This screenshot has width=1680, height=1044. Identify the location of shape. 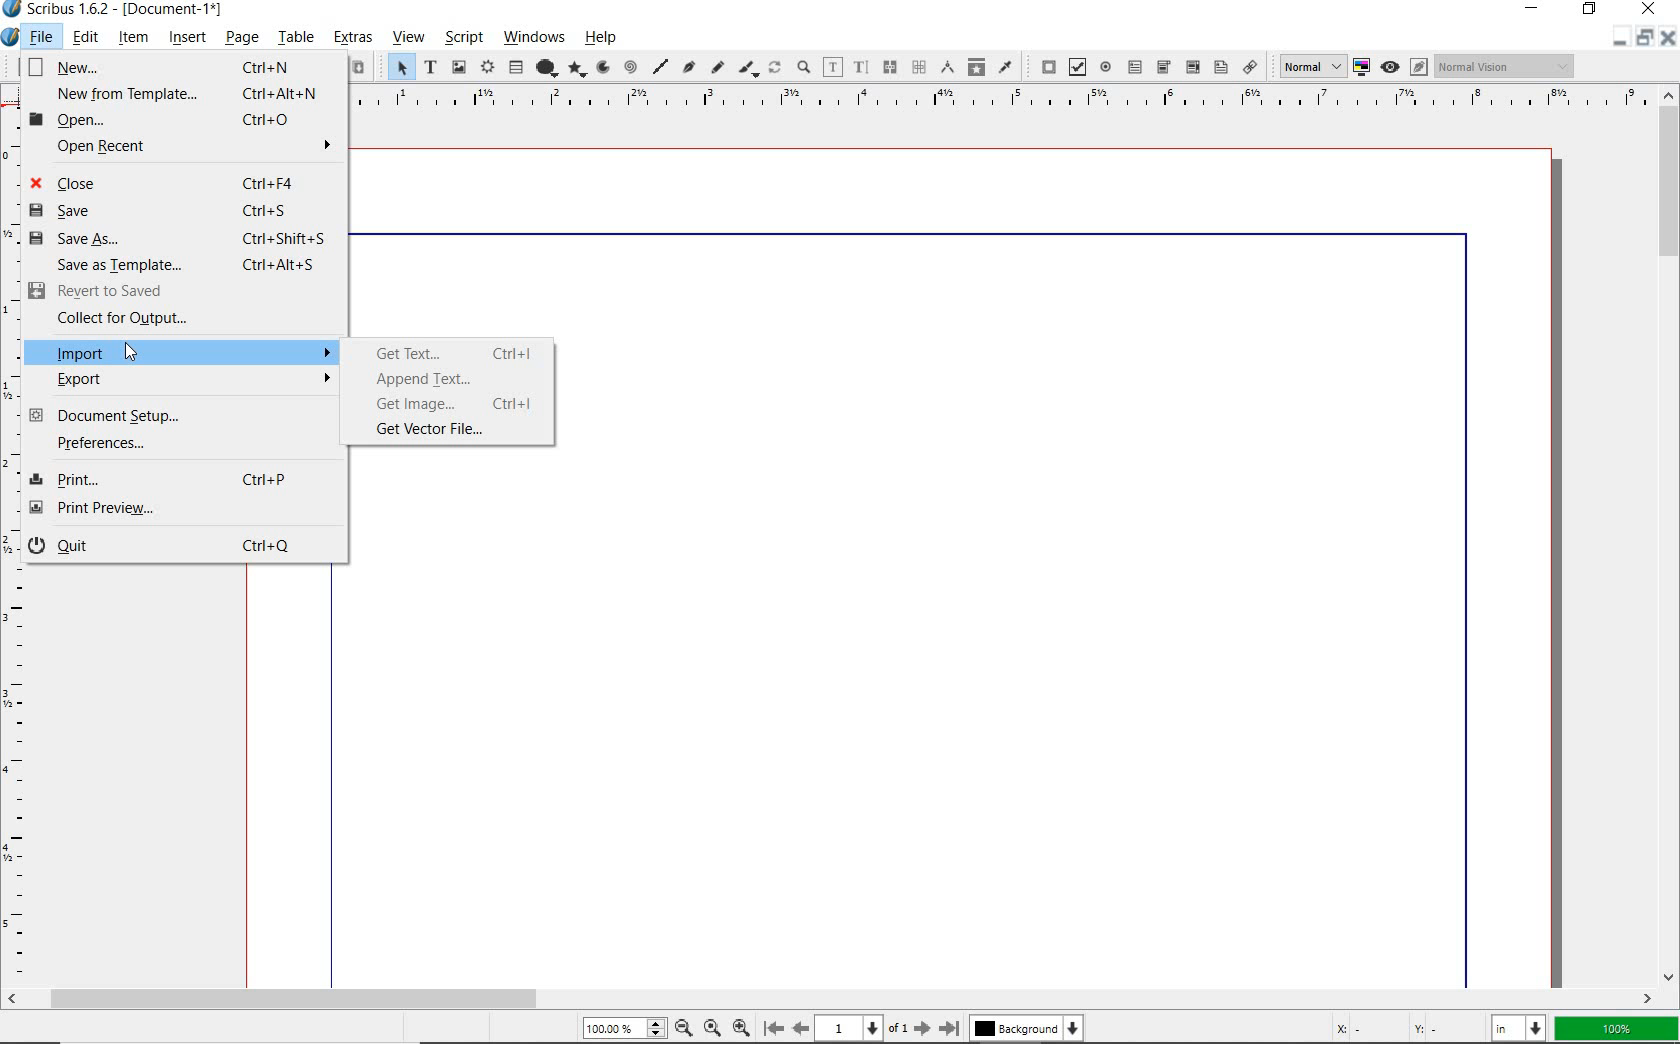
(544, 69).